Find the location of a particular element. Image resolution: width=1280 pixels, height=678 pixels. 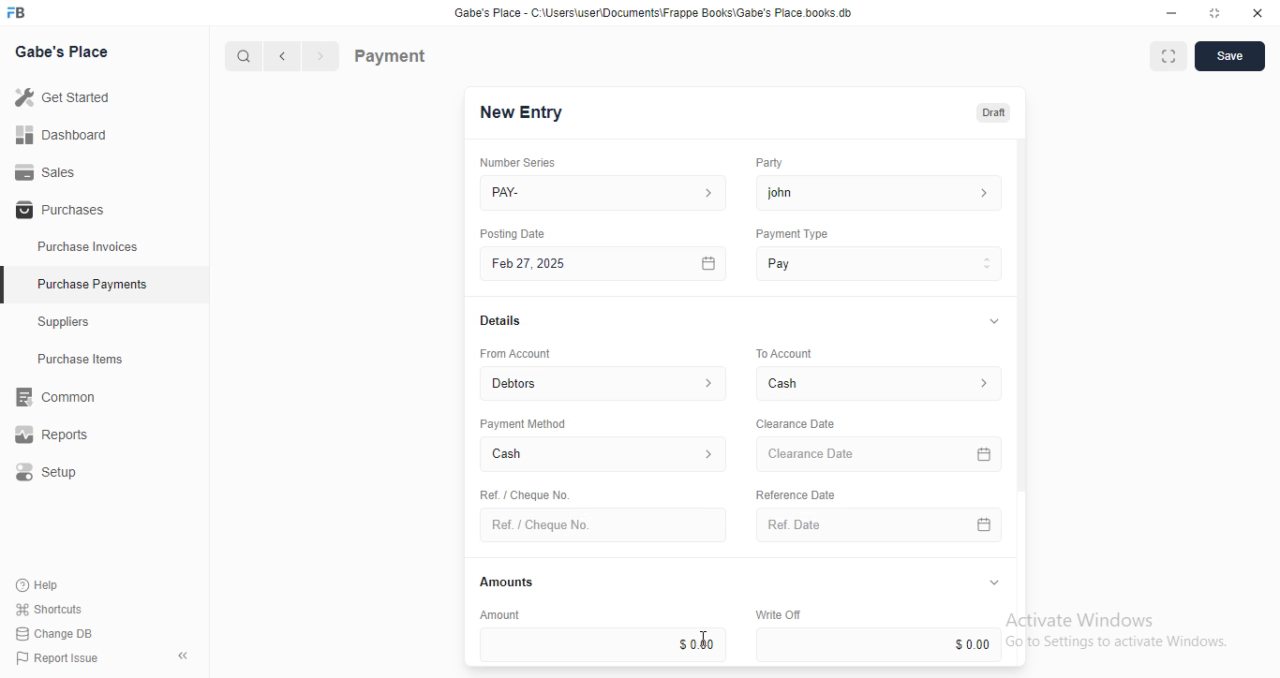

To Account is located at coordinates (882, 383).